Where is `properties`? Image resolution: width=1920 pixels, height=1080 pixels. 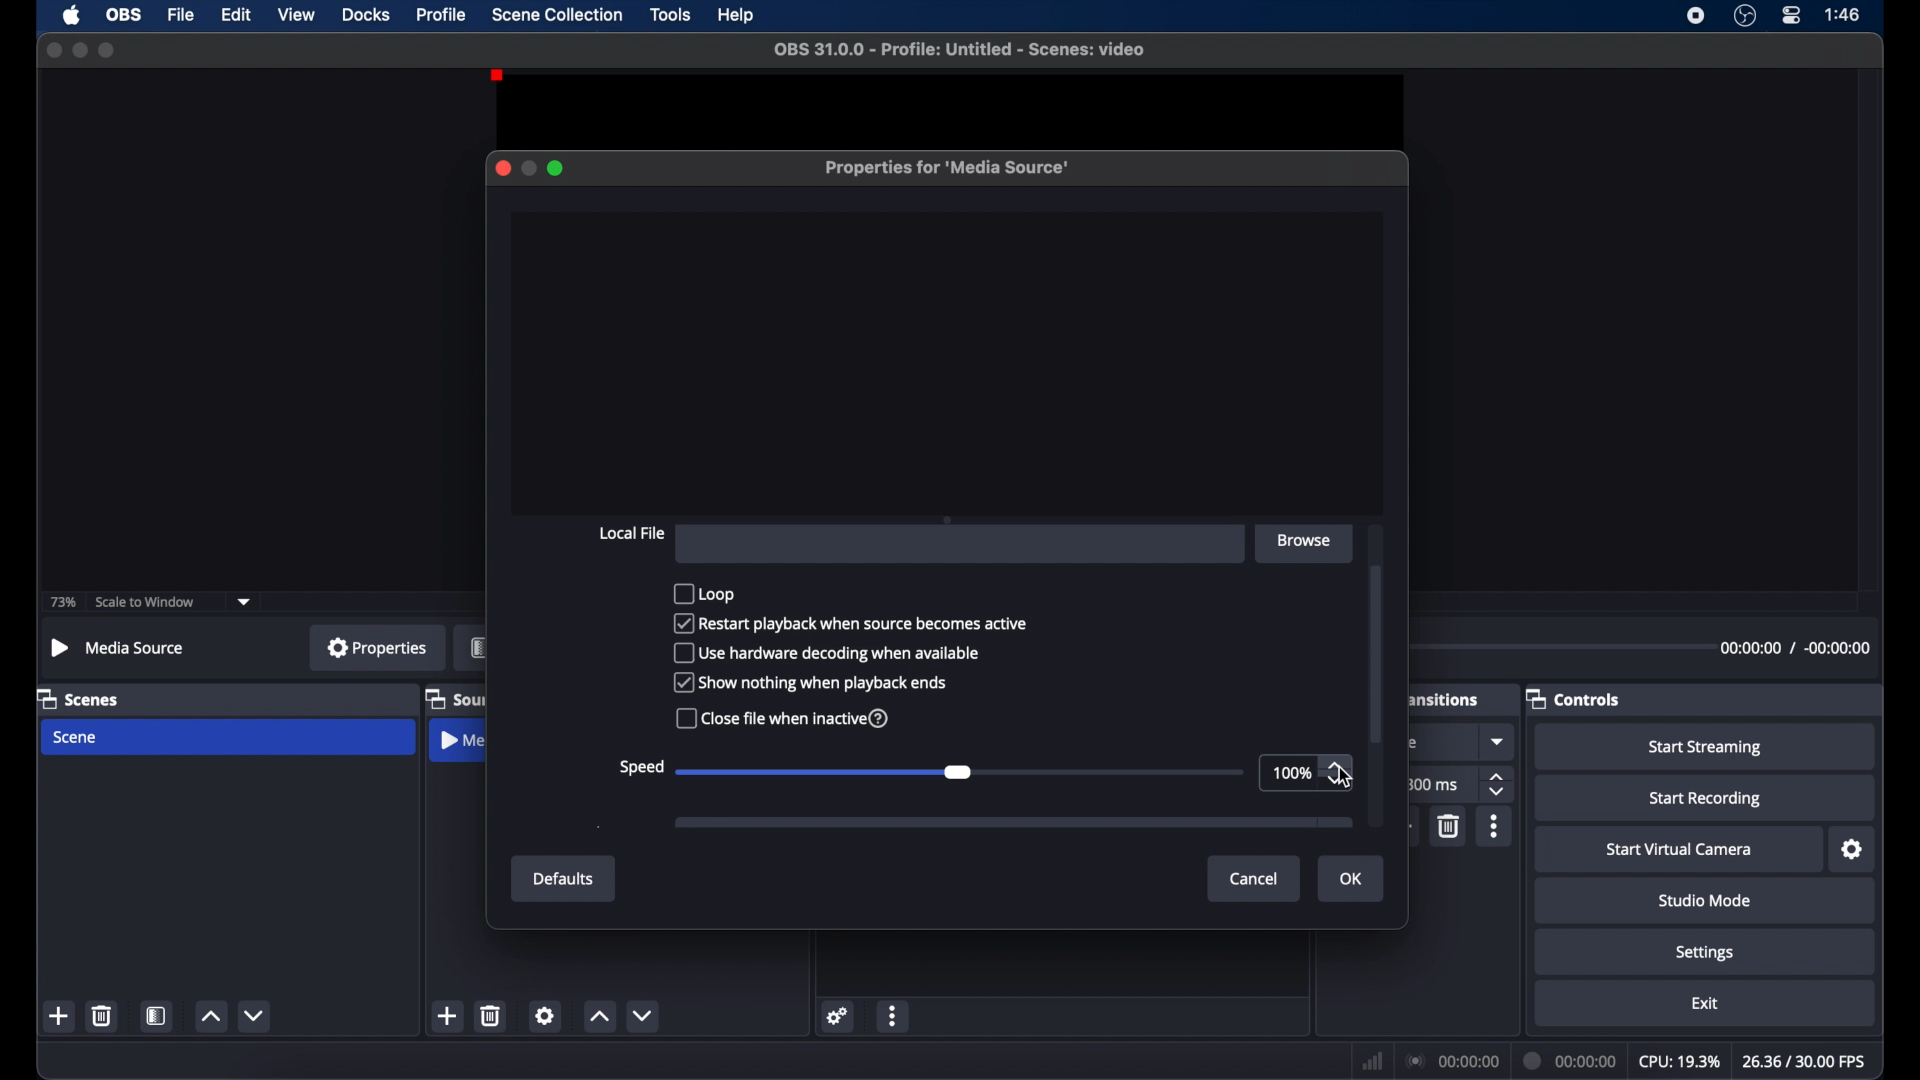 properties is located at coordinates (378, 646).